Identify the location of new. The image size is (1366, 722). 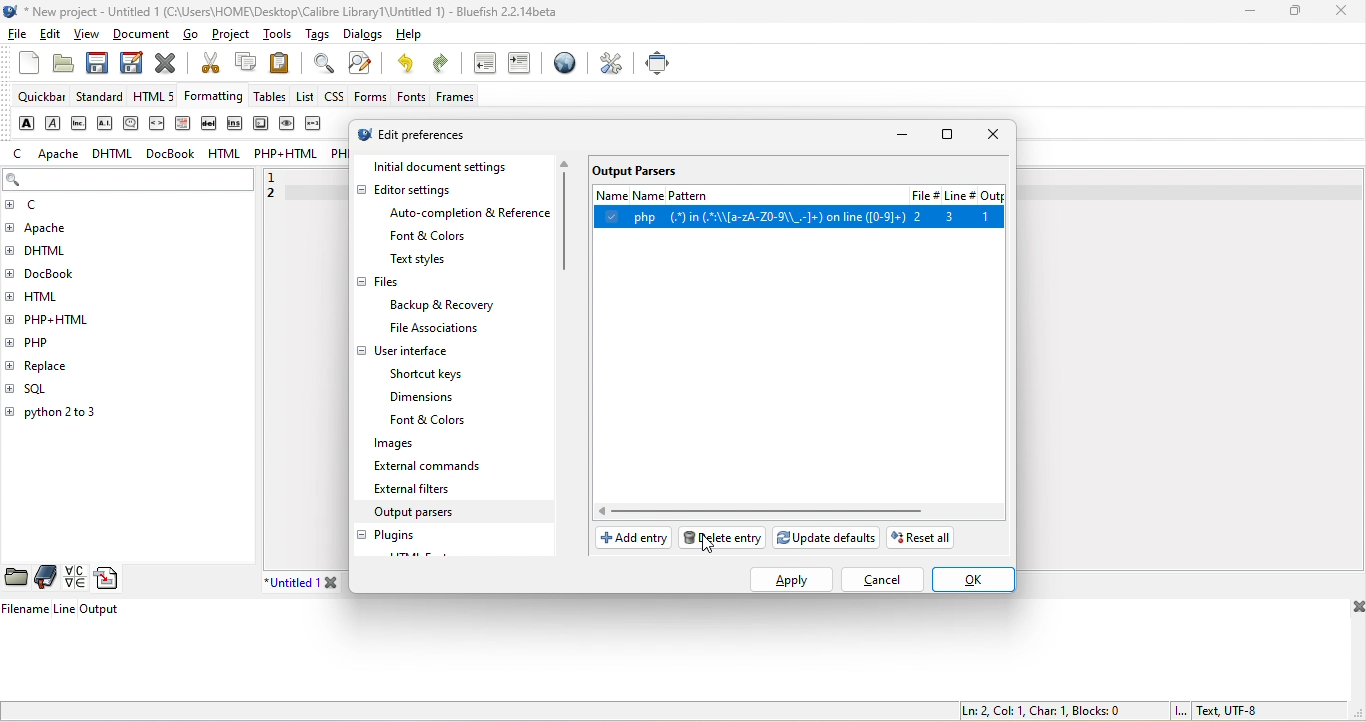
(24, 69).